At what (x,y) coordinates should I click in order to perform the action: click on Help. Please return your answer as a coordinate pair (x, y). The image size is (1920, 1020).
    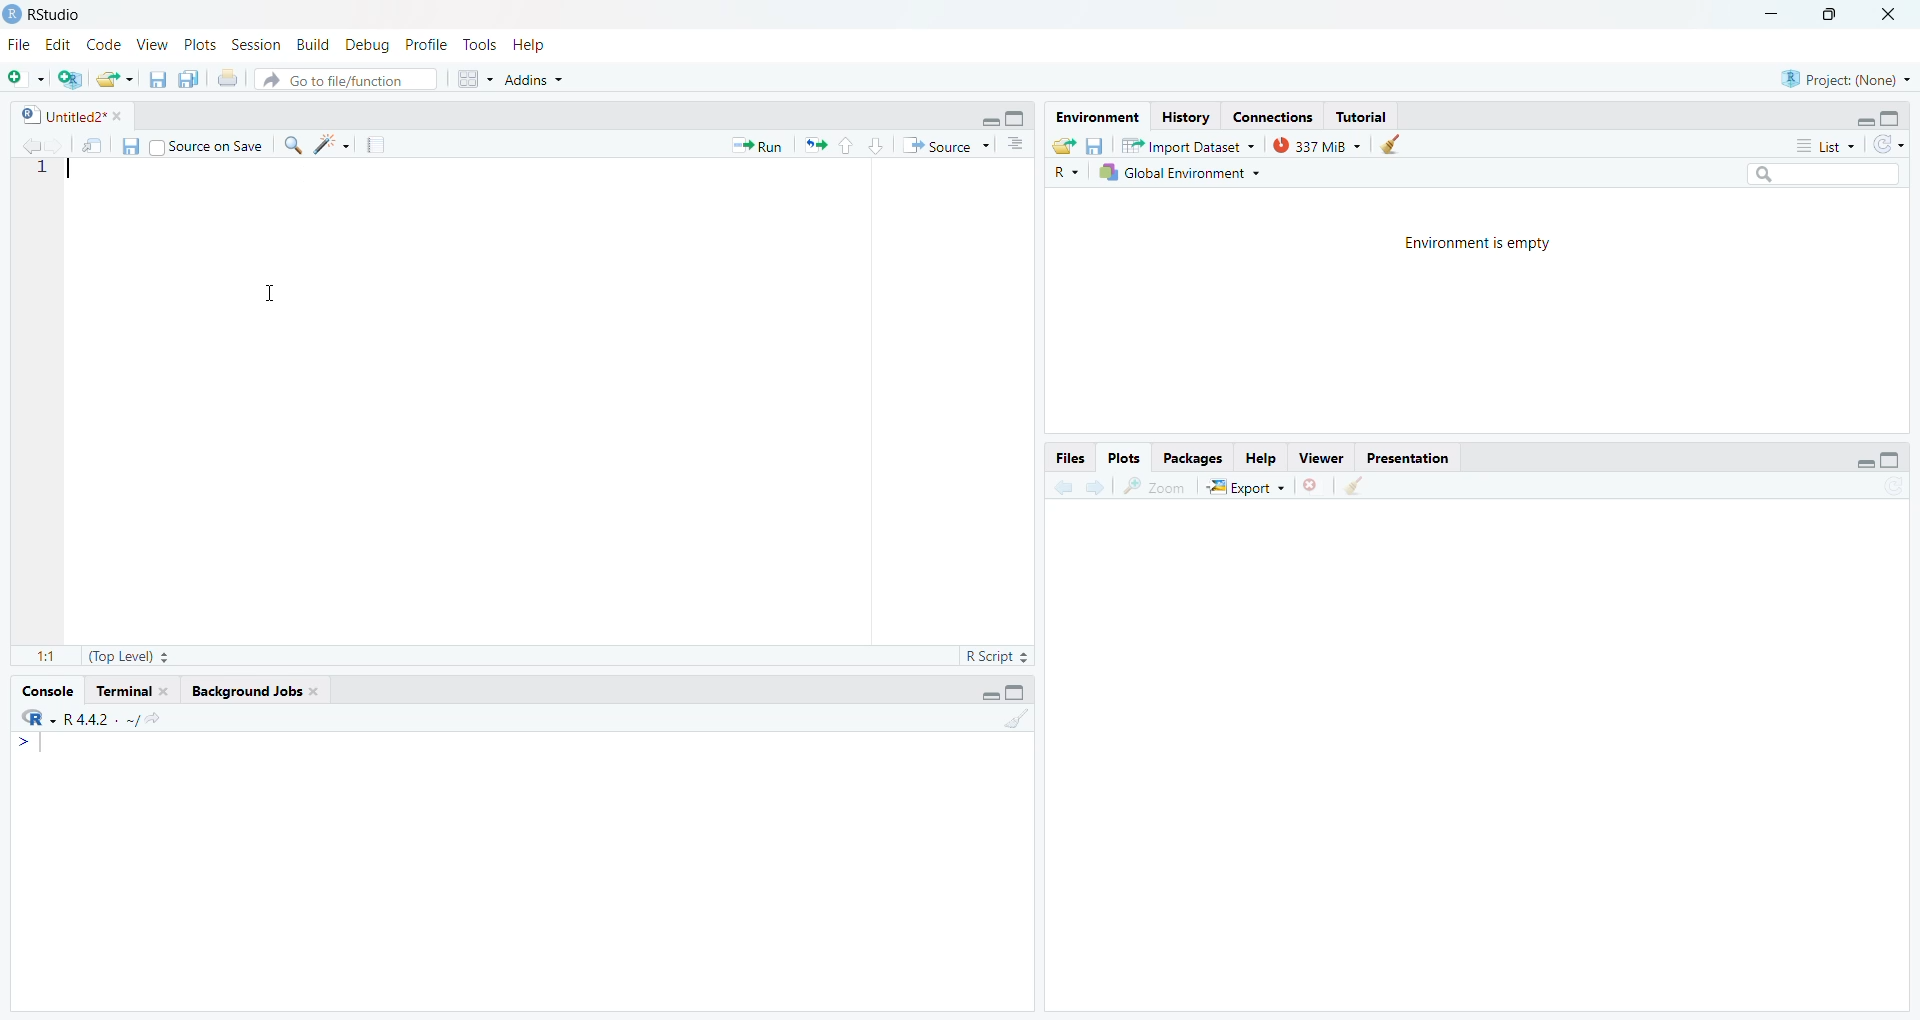
    Looking at the image, I should click on (531, 47).